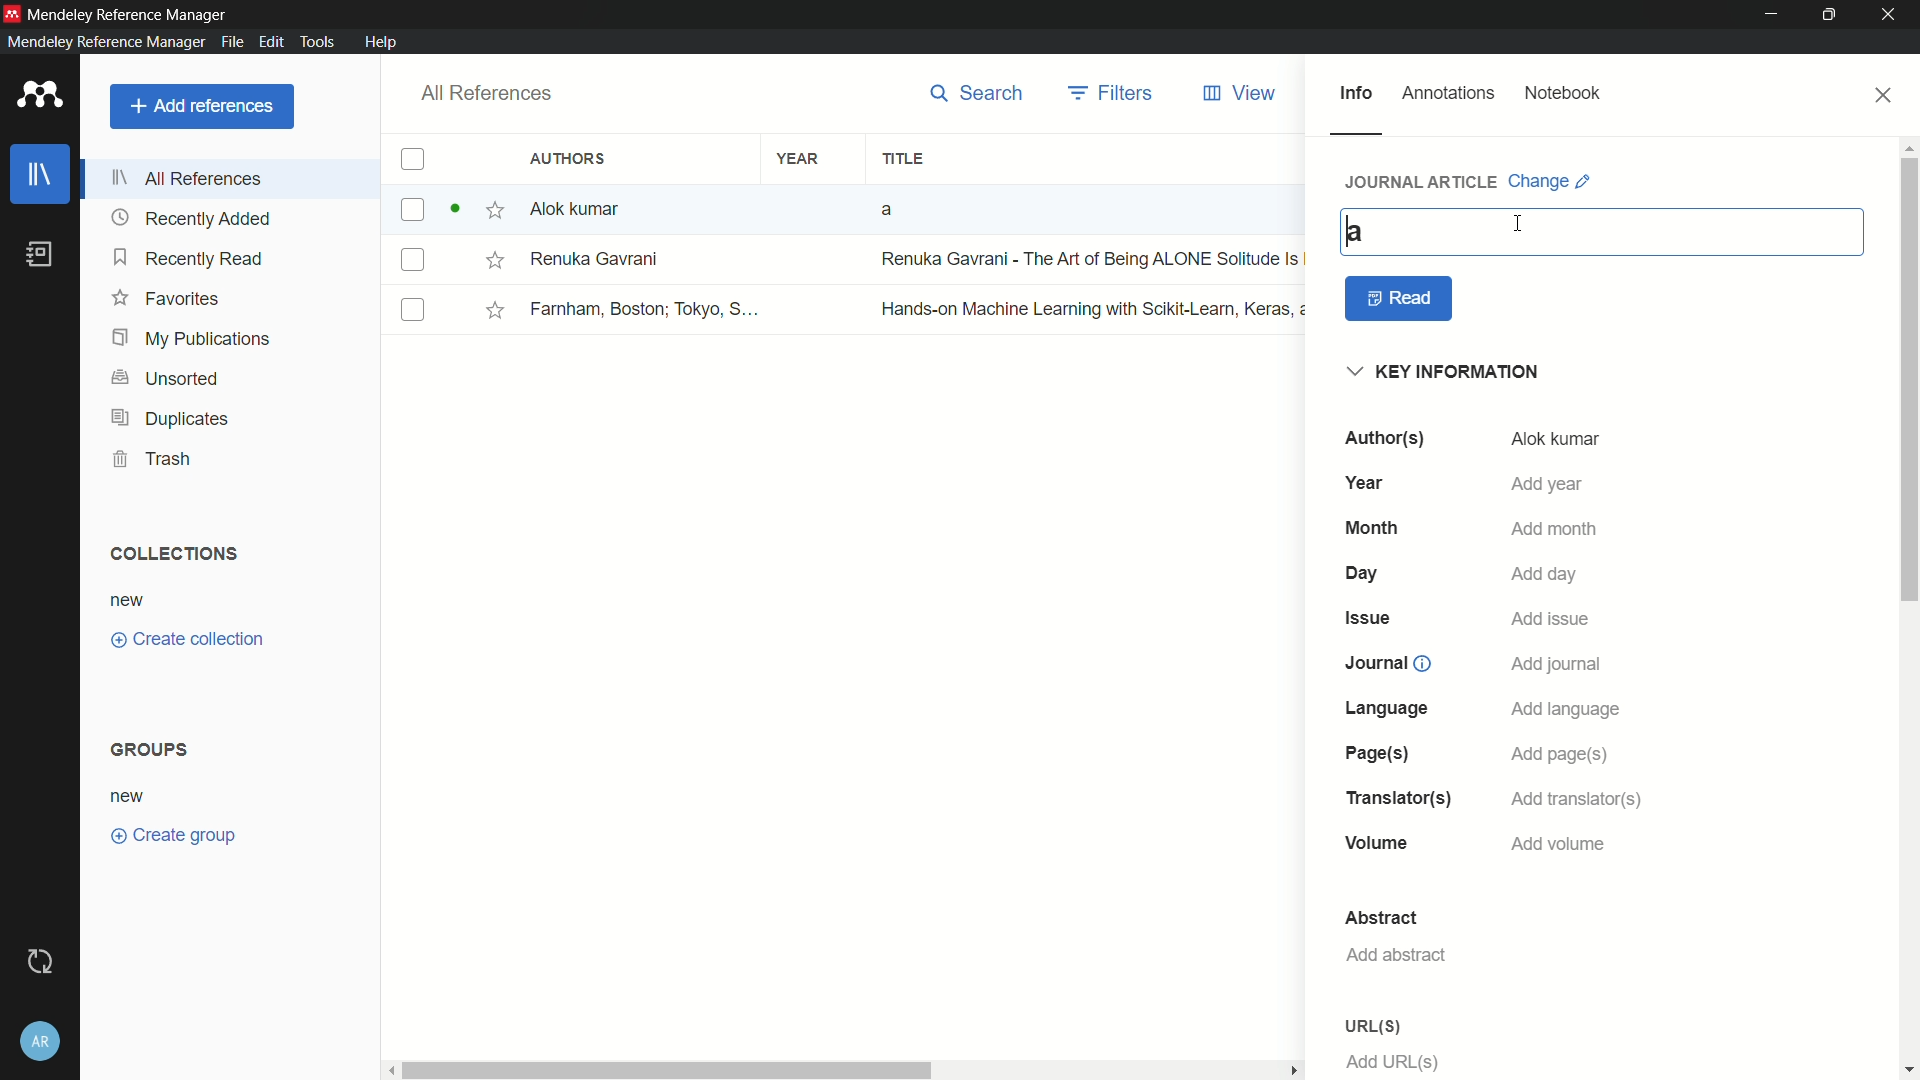  I want to click on annotations, so click(1449, 93).